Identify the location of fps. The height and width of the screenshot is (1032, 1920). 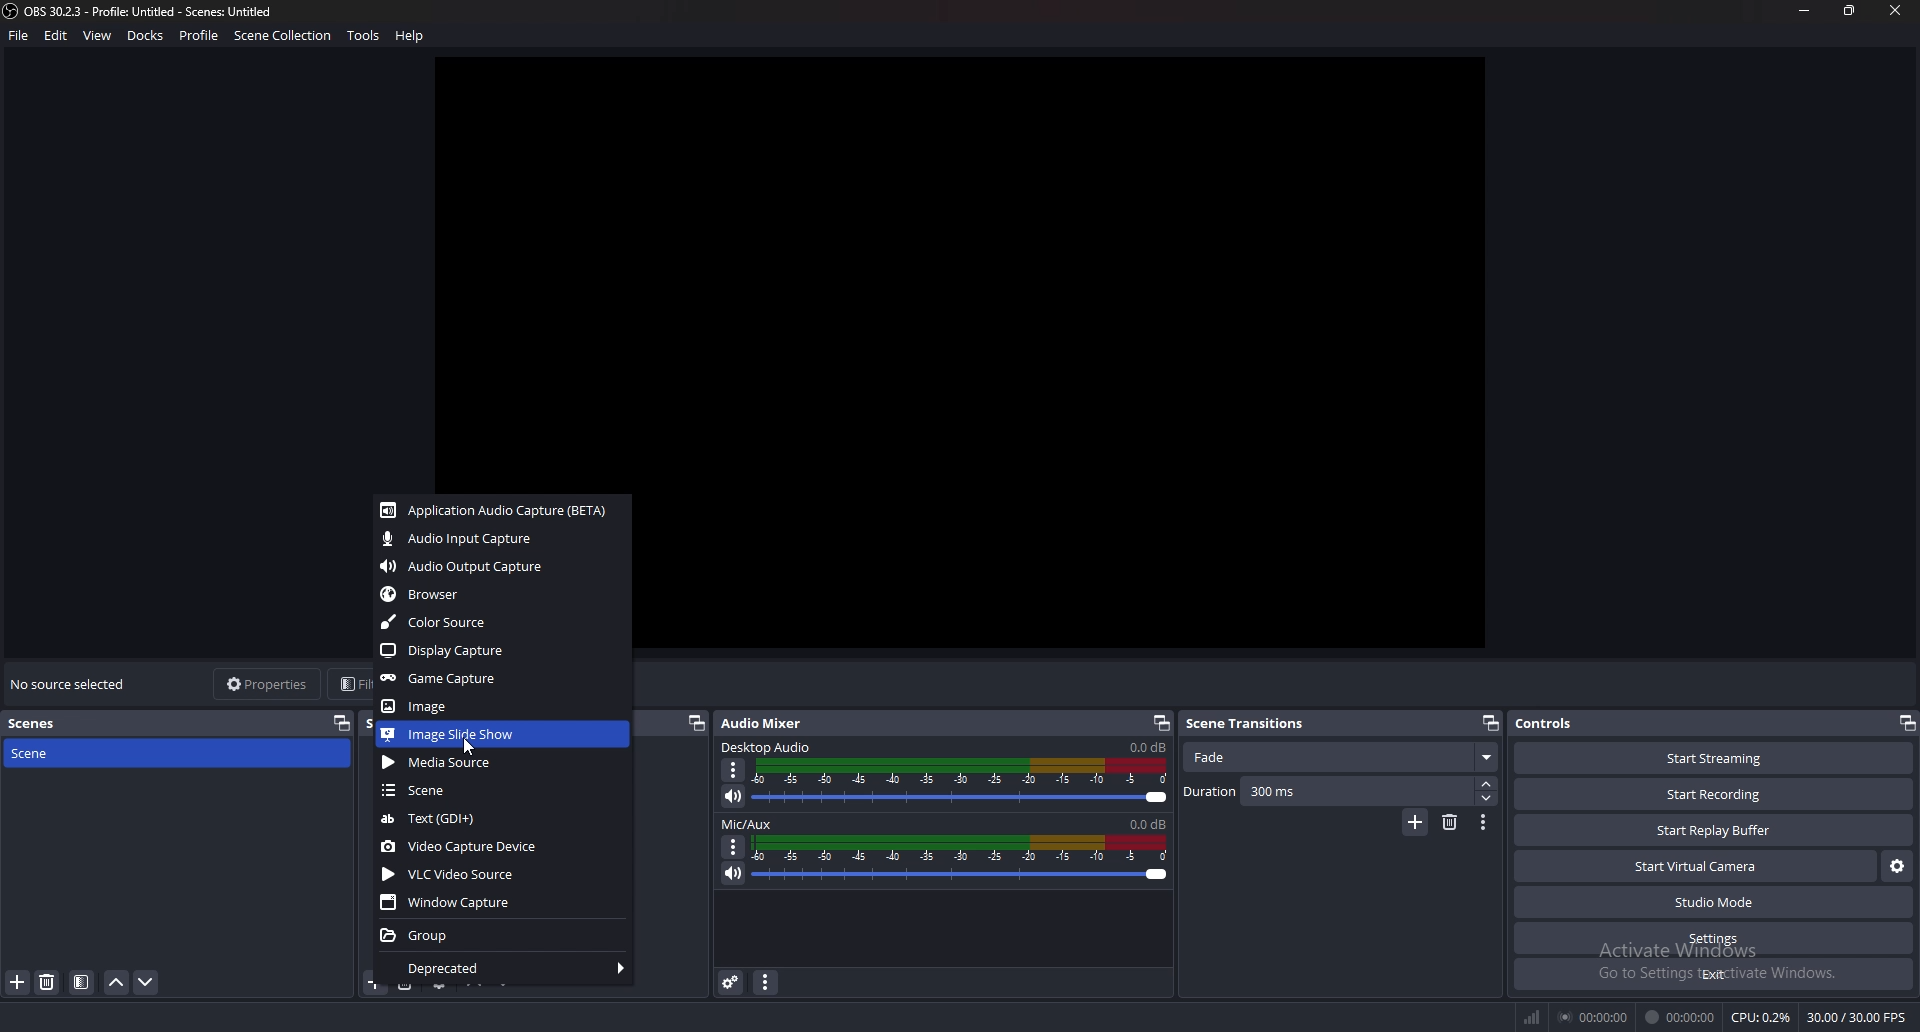
(1857, 1017).